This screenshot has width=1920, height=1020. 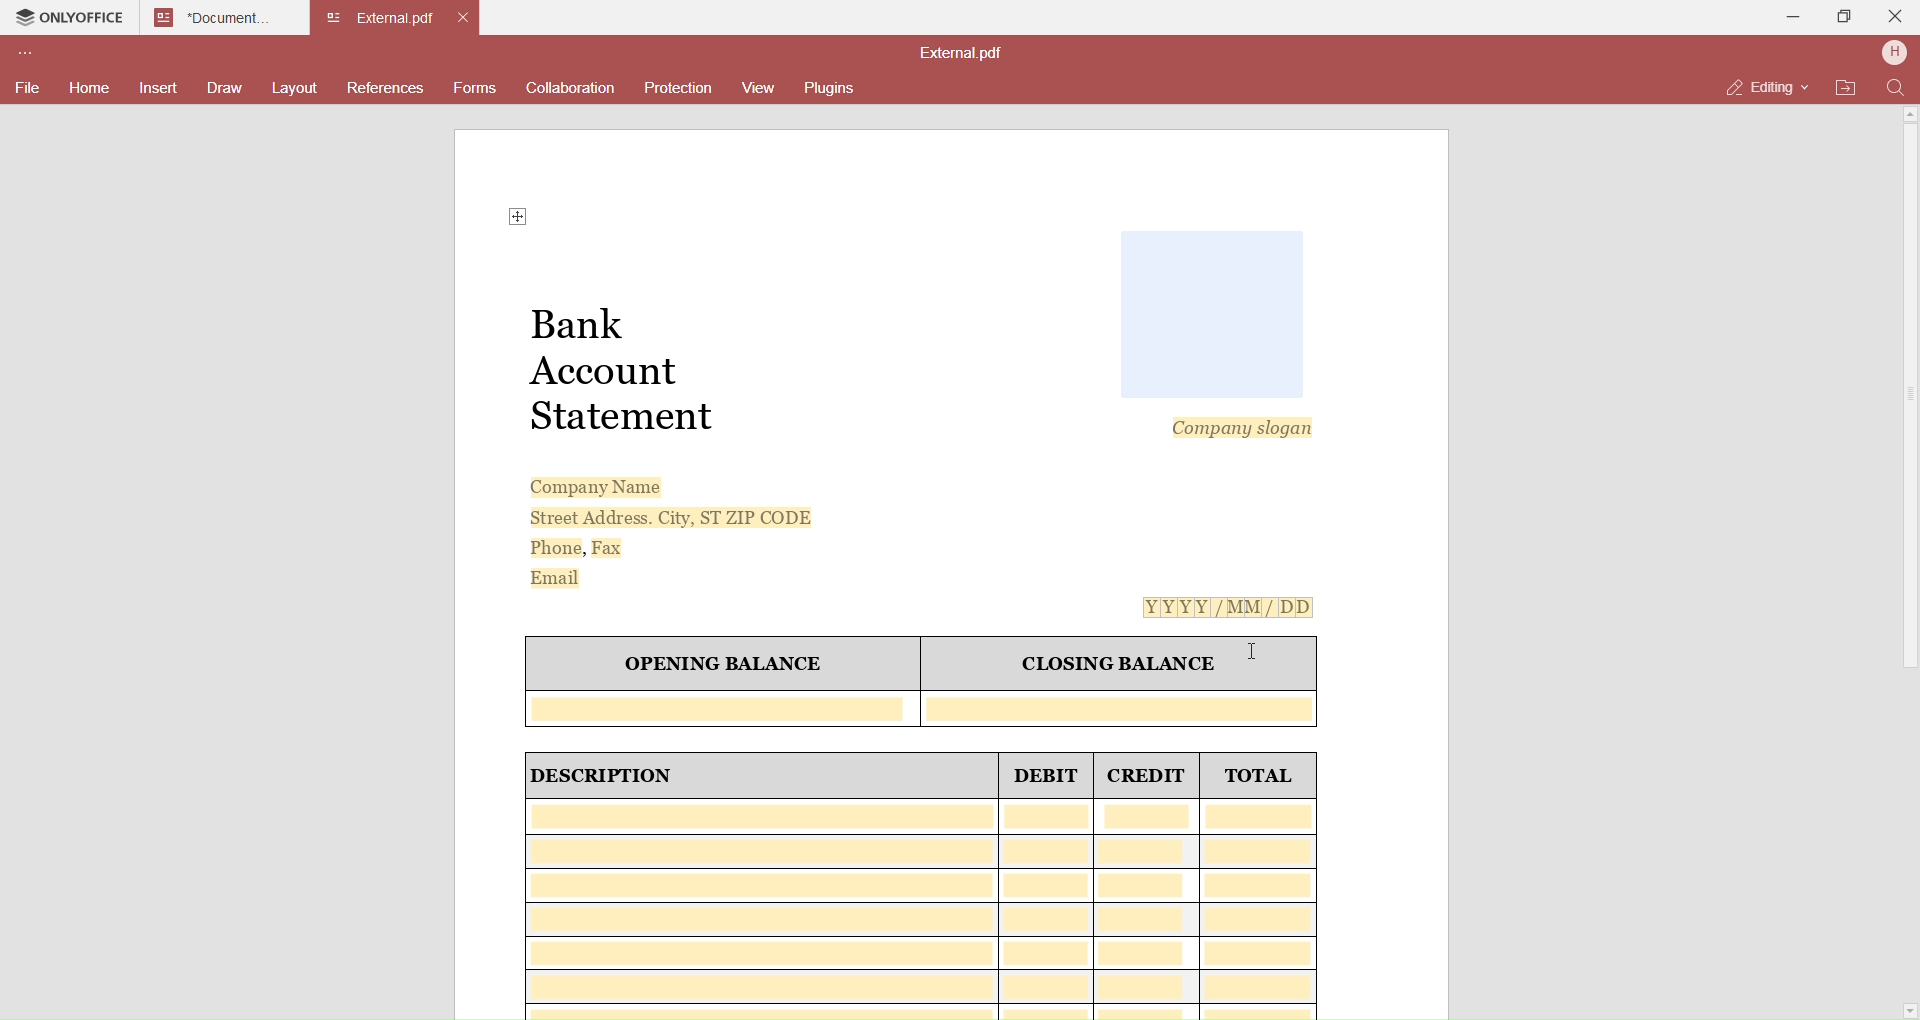 I want to click on | OPENING BALANCE, so click(x=719, y=664).